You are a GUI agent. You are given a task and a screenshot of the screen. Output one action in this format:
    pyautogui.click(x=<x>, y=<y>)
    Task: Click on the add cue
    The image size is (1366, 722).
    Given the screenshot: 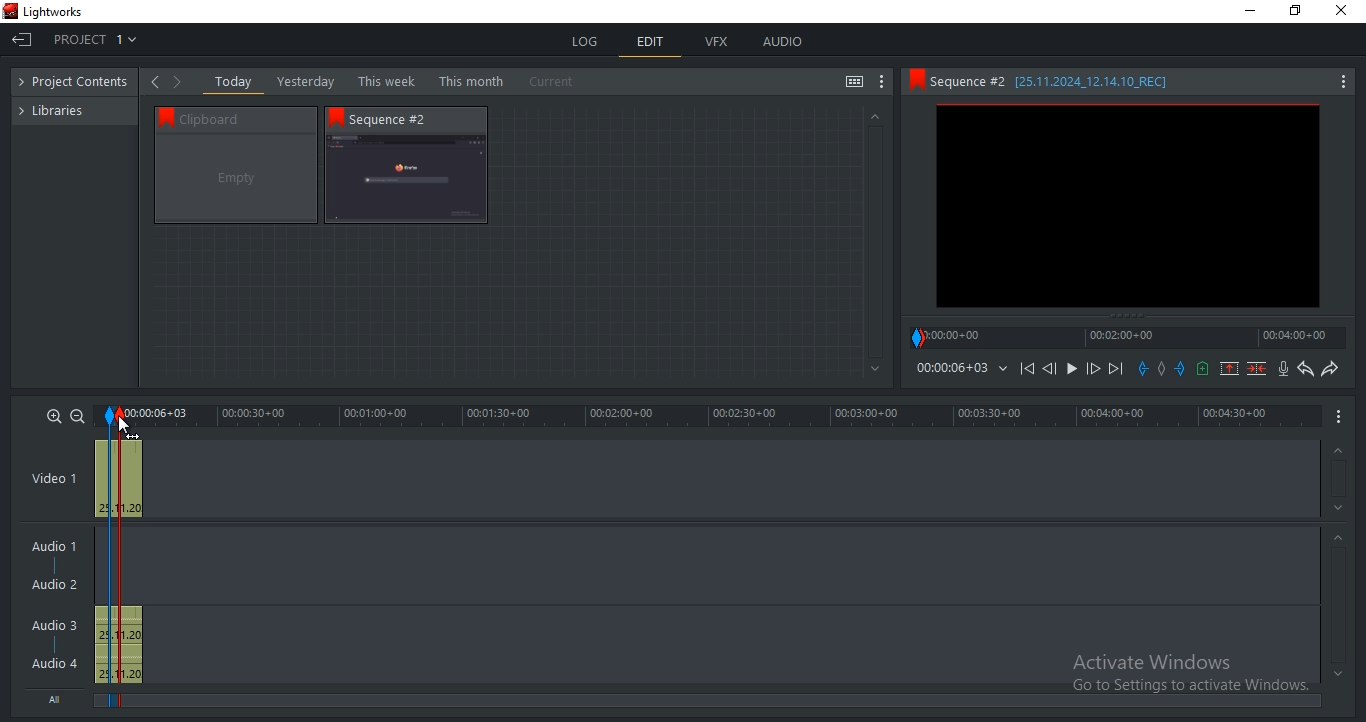 What is the action you would take?
    pyautogui.click(x=1203, y=369)
    